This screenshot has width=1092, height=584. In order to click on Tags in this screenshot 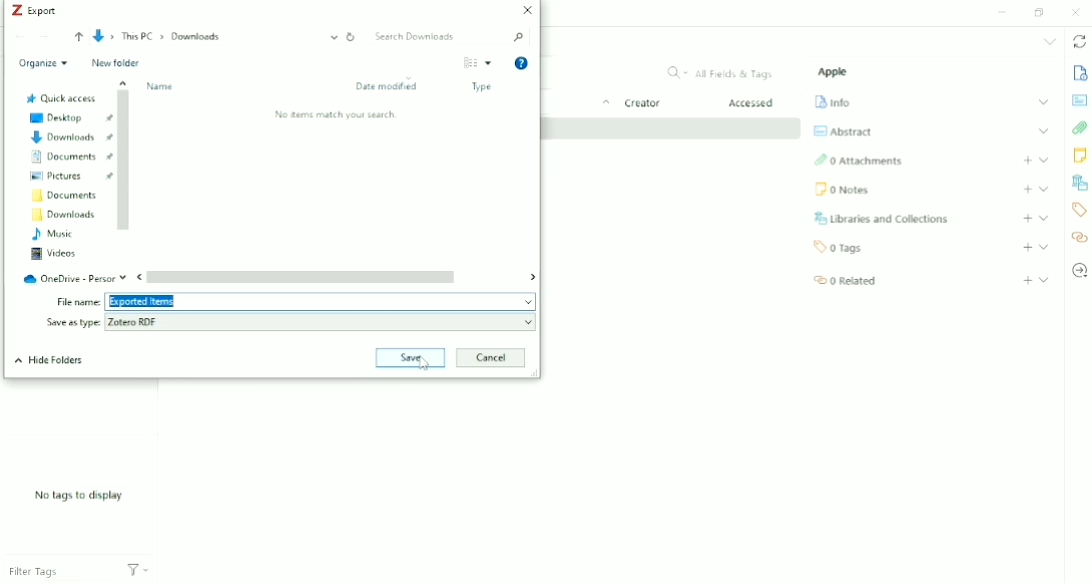, I will do `click(1080, 210)`.